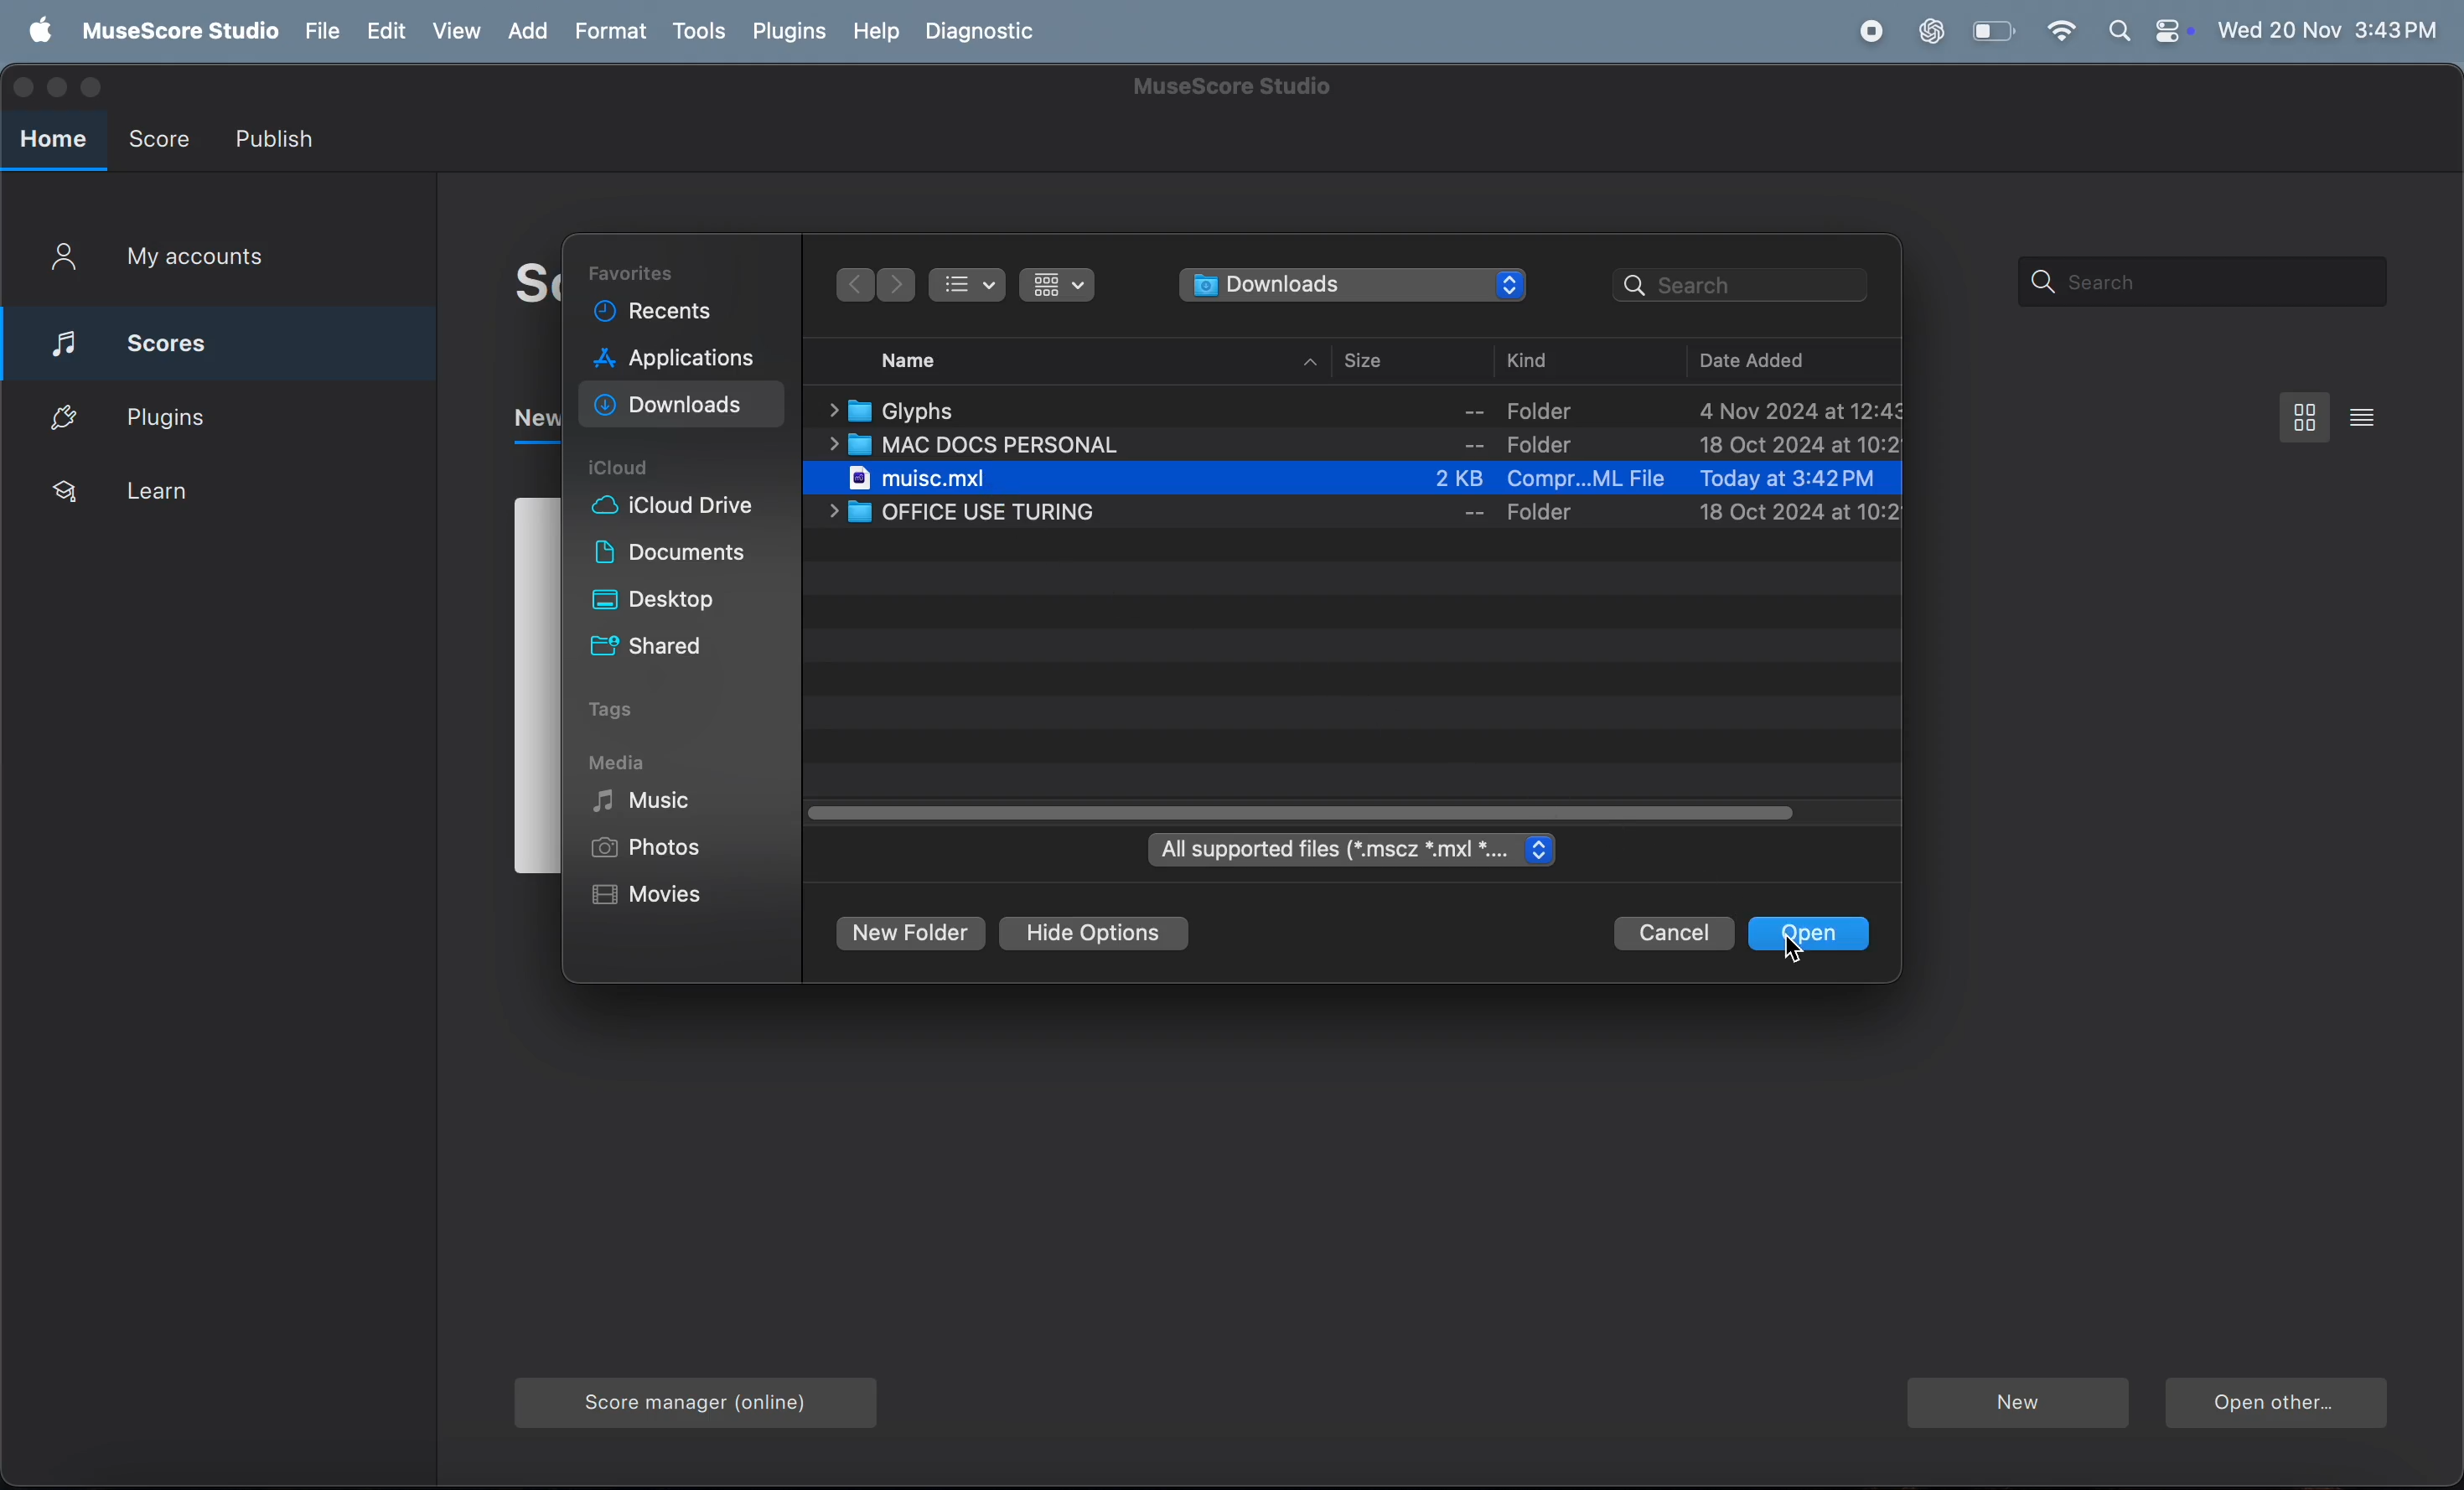 The image size is (2464, 1490). I want to click on apple menu, so click(37, 29).